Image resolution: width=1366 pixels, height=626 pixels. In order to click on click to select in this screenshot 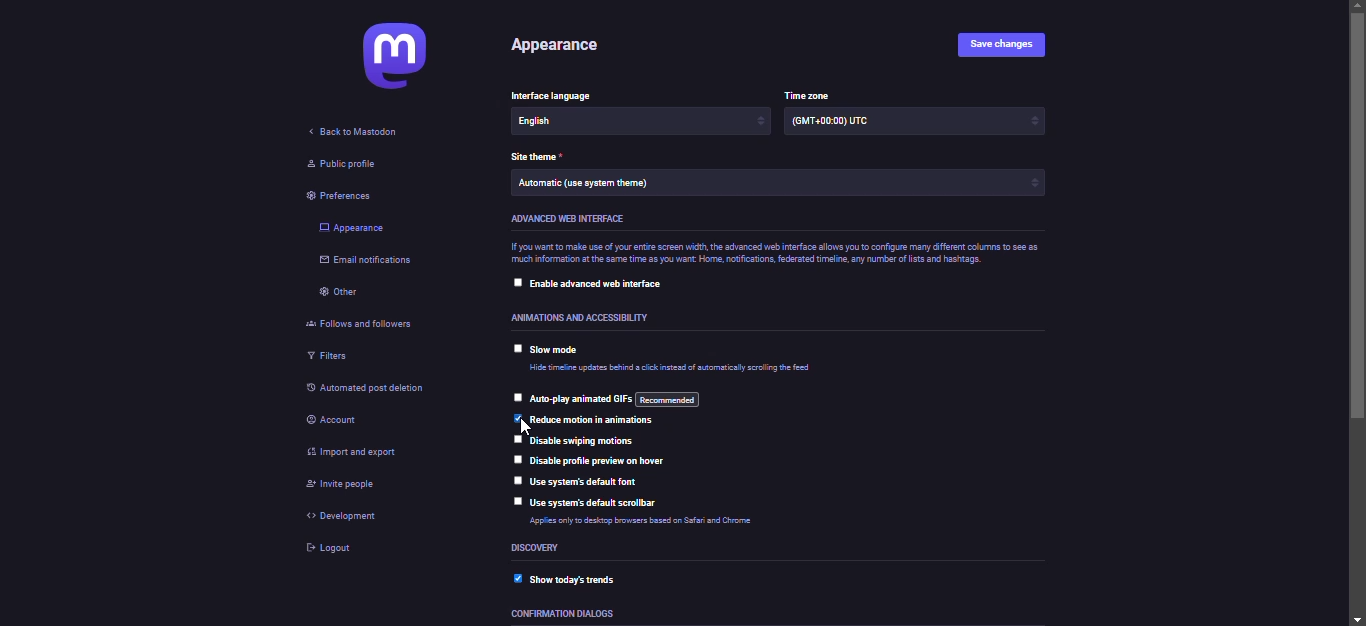, I will do `click(512, 398)`.